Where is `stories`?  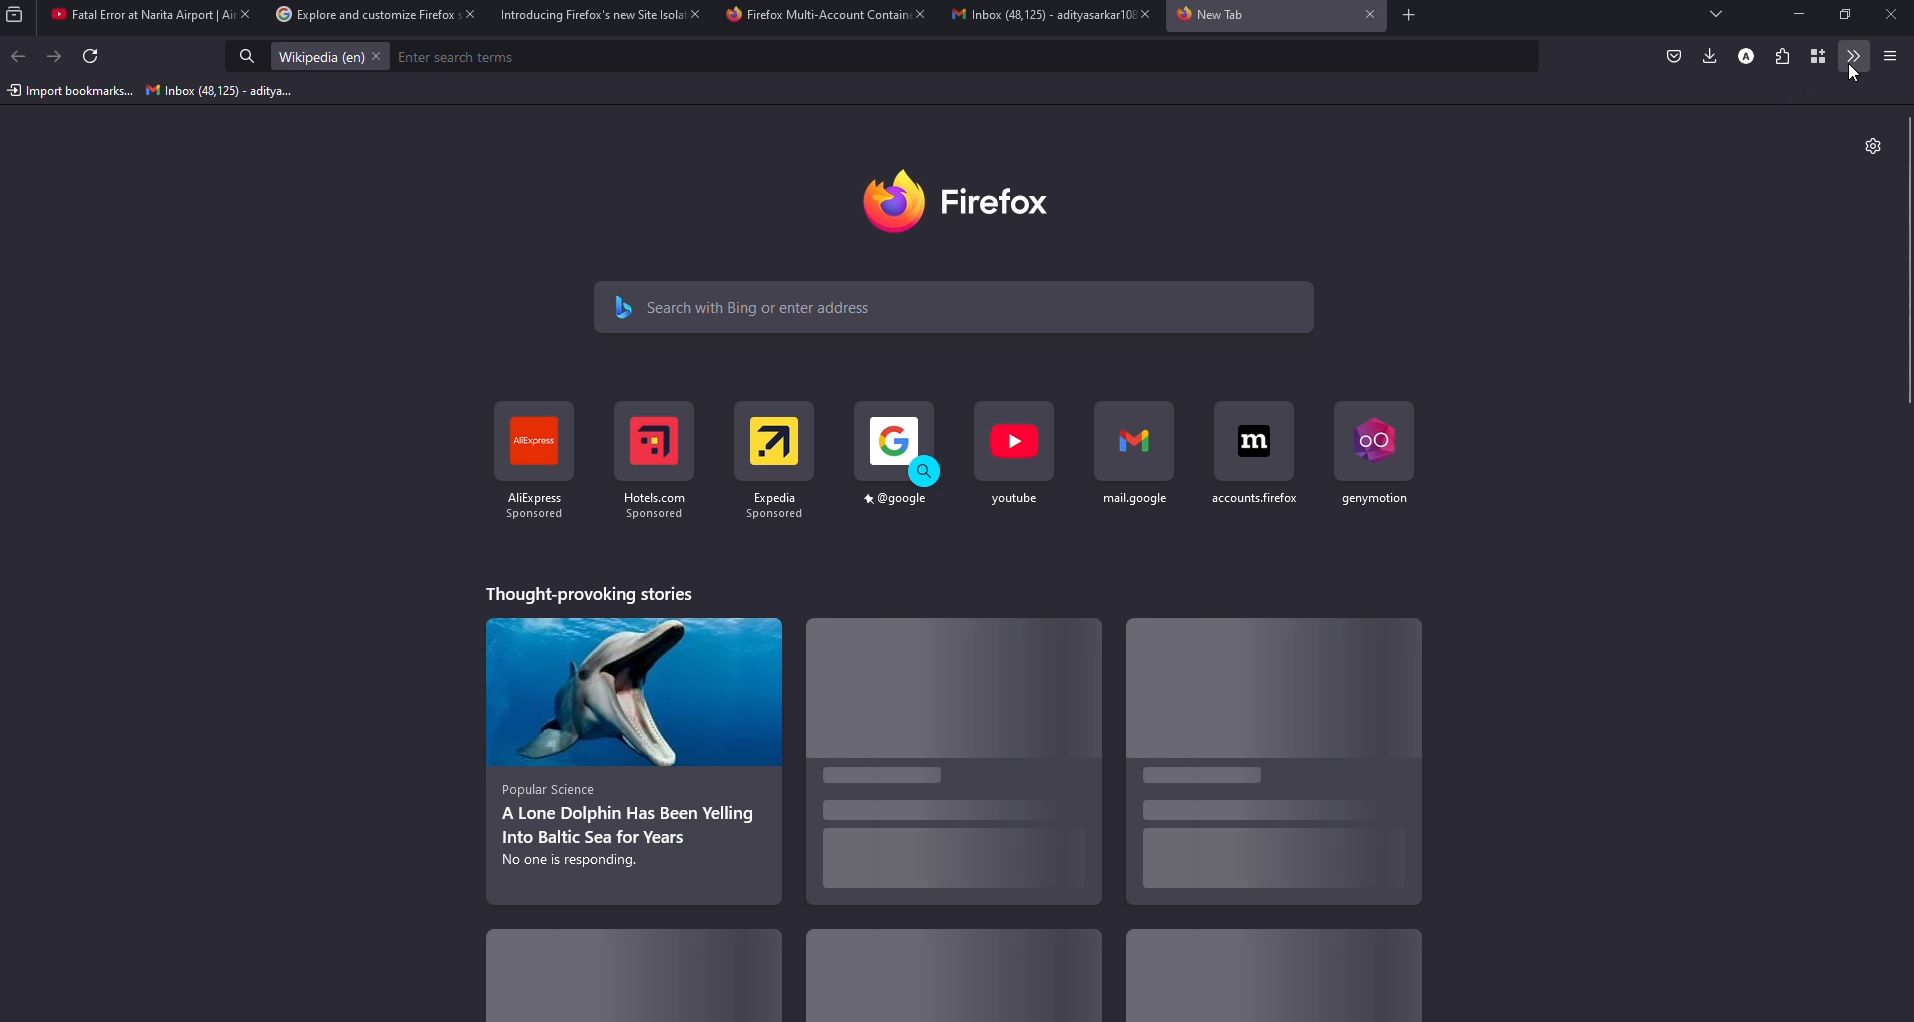 stories is located at coordinates (638, 970).